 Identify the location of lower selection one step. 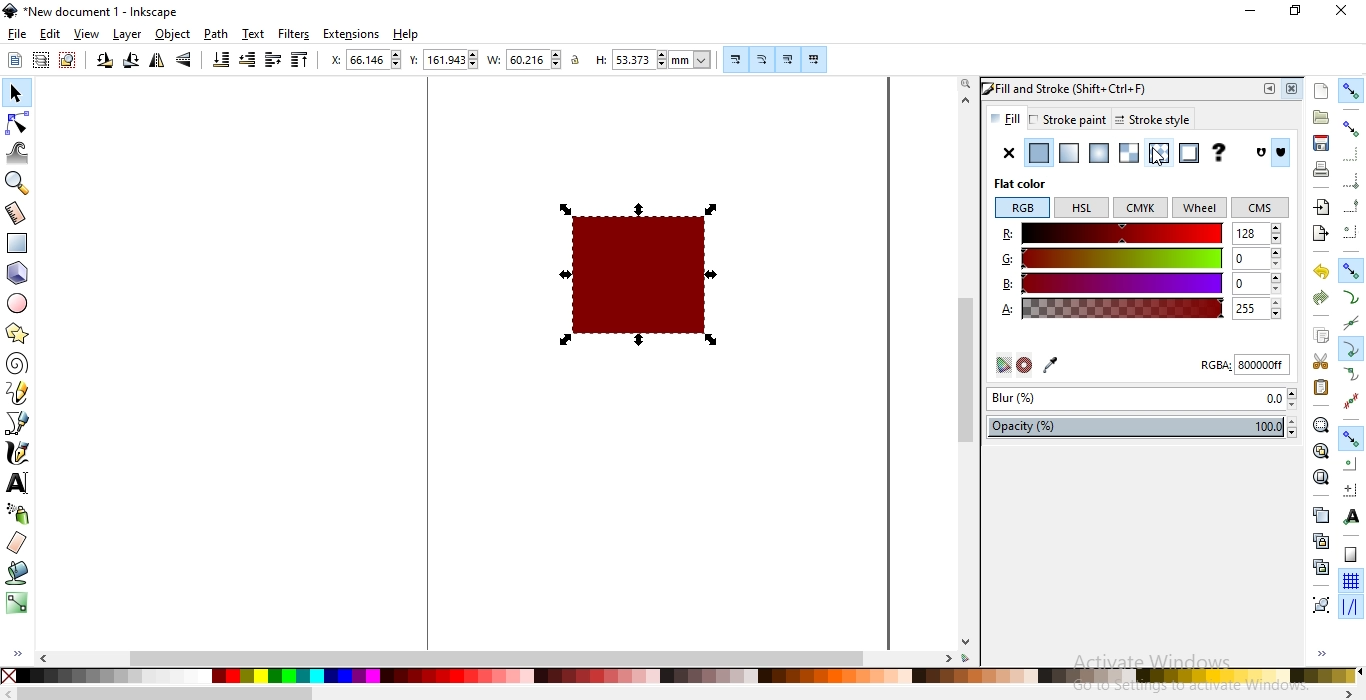
(247, 61).